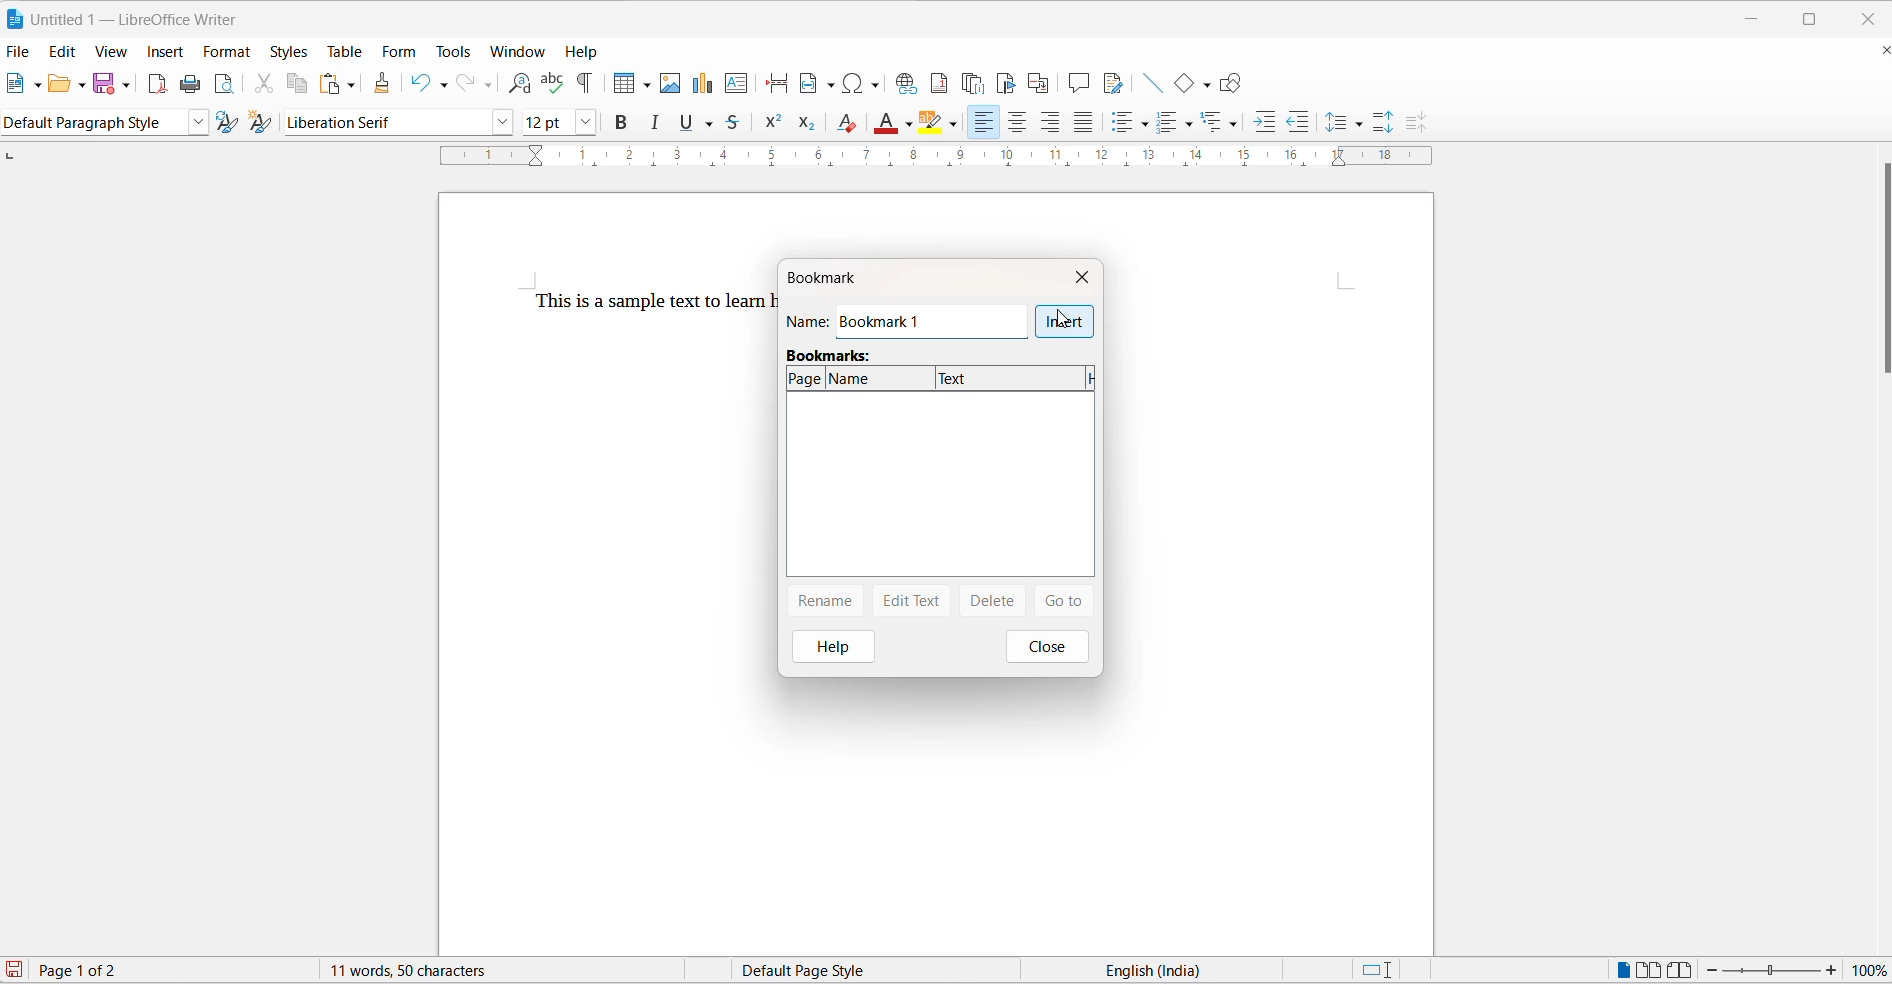  I want to click on save, so click(102, 84).